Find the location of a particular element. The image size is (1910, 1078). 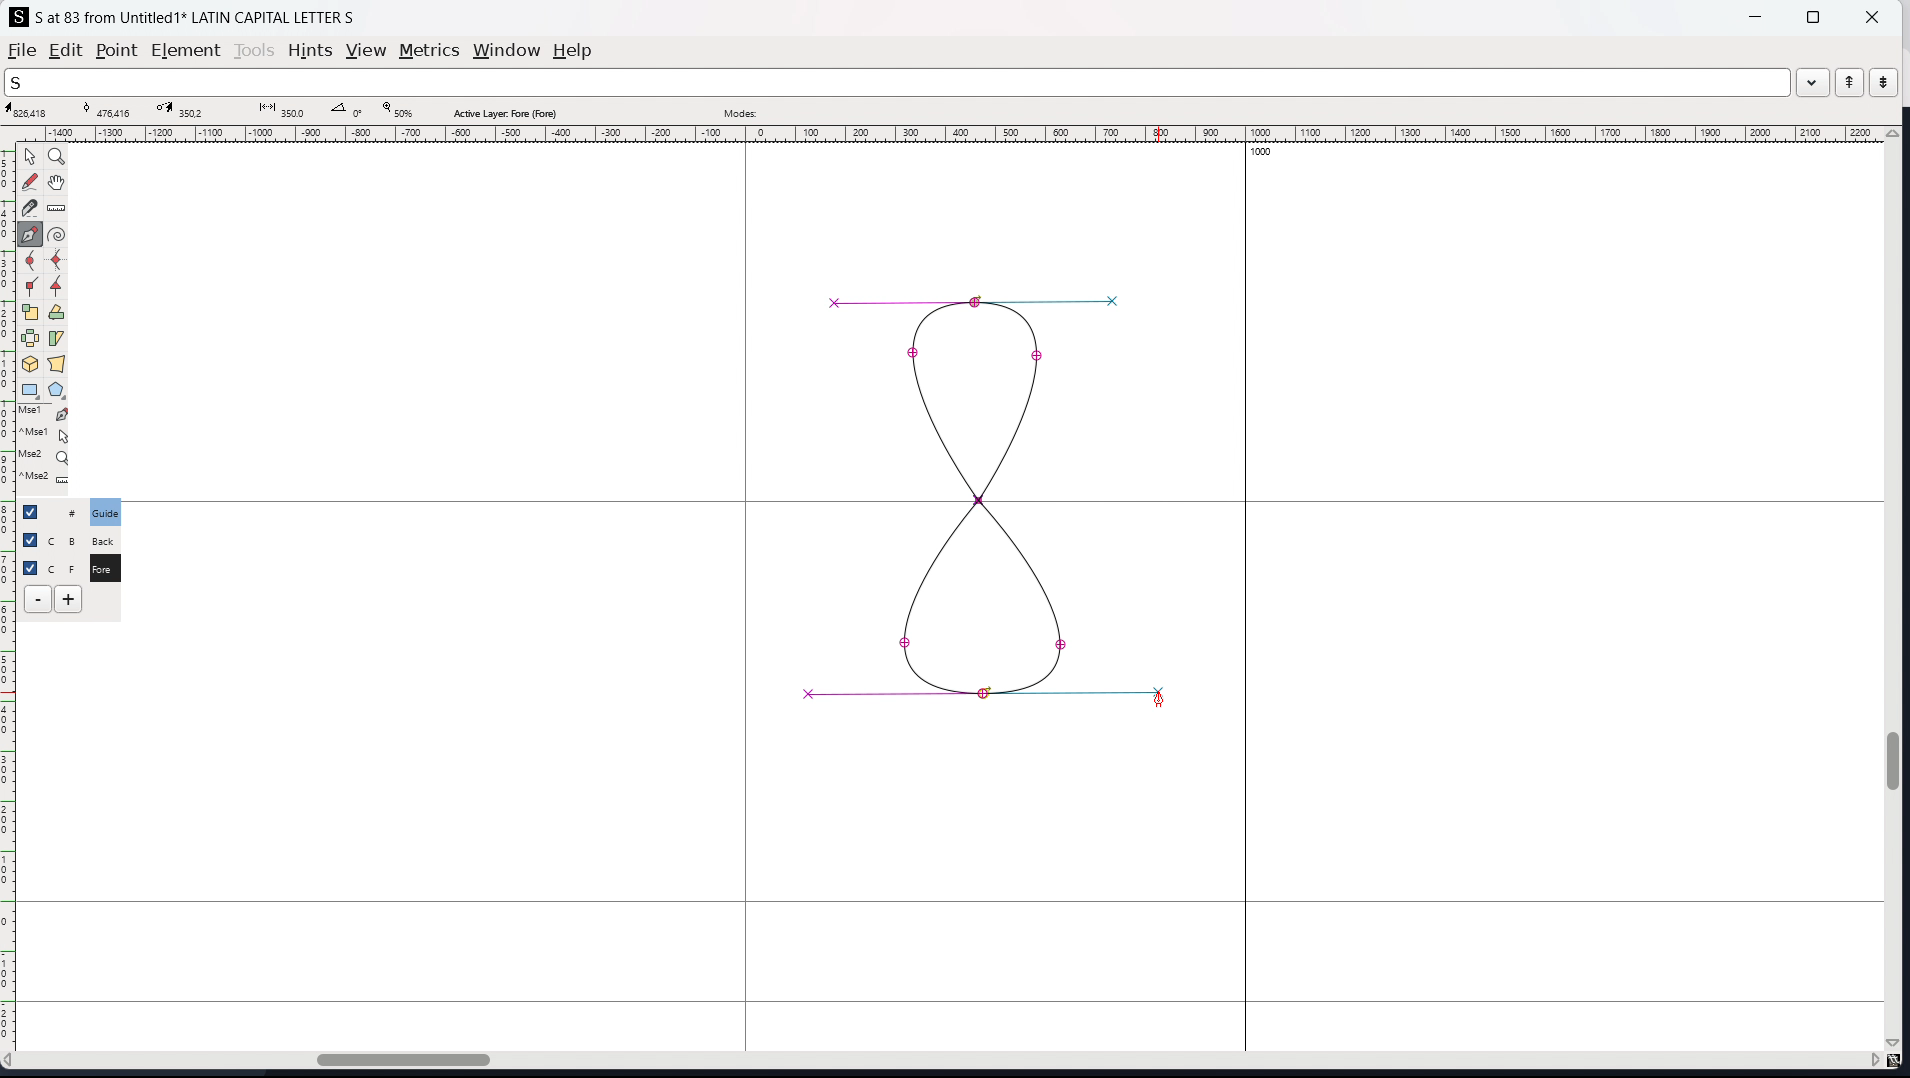

checkbox is located at coordinates (36, 511).